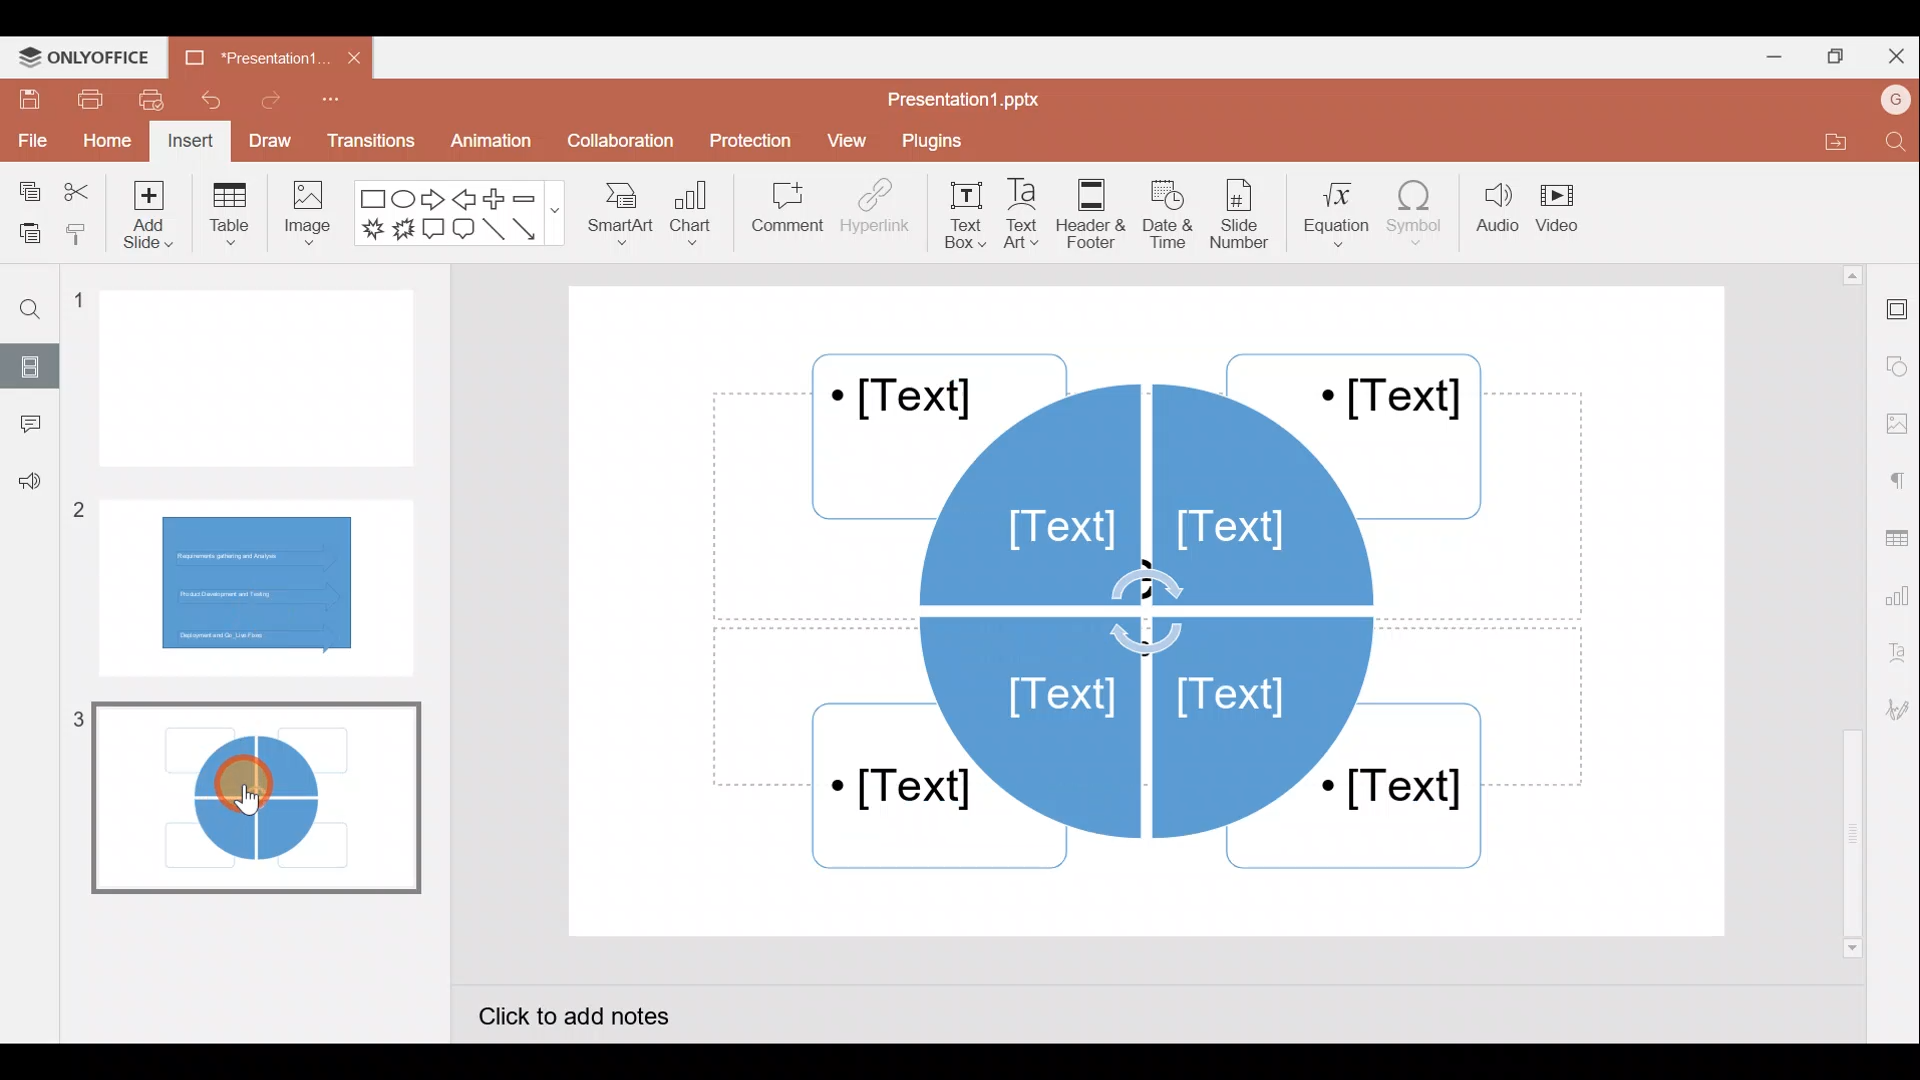  Describe the element at coordinates (1823, 141) in the screenshot. I see `Open file location` at that location.